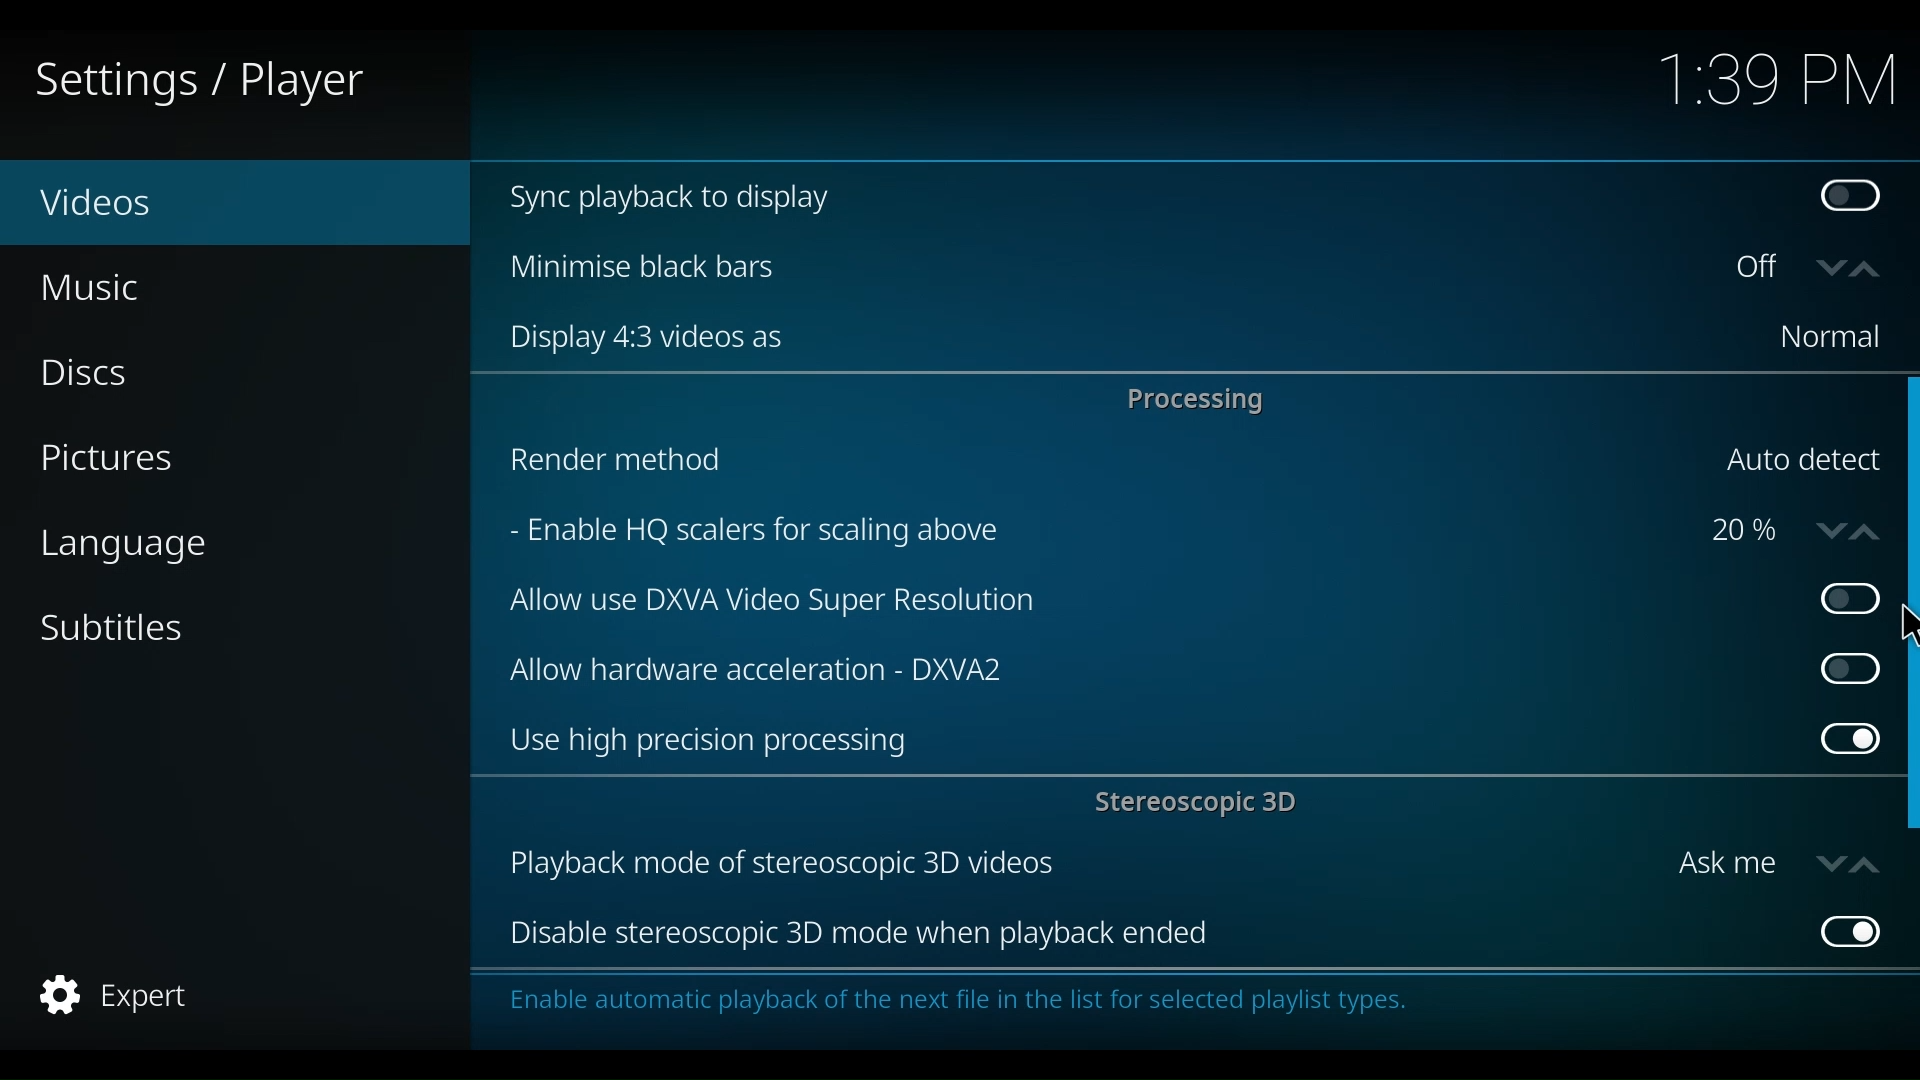  Describe the element at coordinates (1801, 461) in the screenshot. I see `Auto detect` at that location.